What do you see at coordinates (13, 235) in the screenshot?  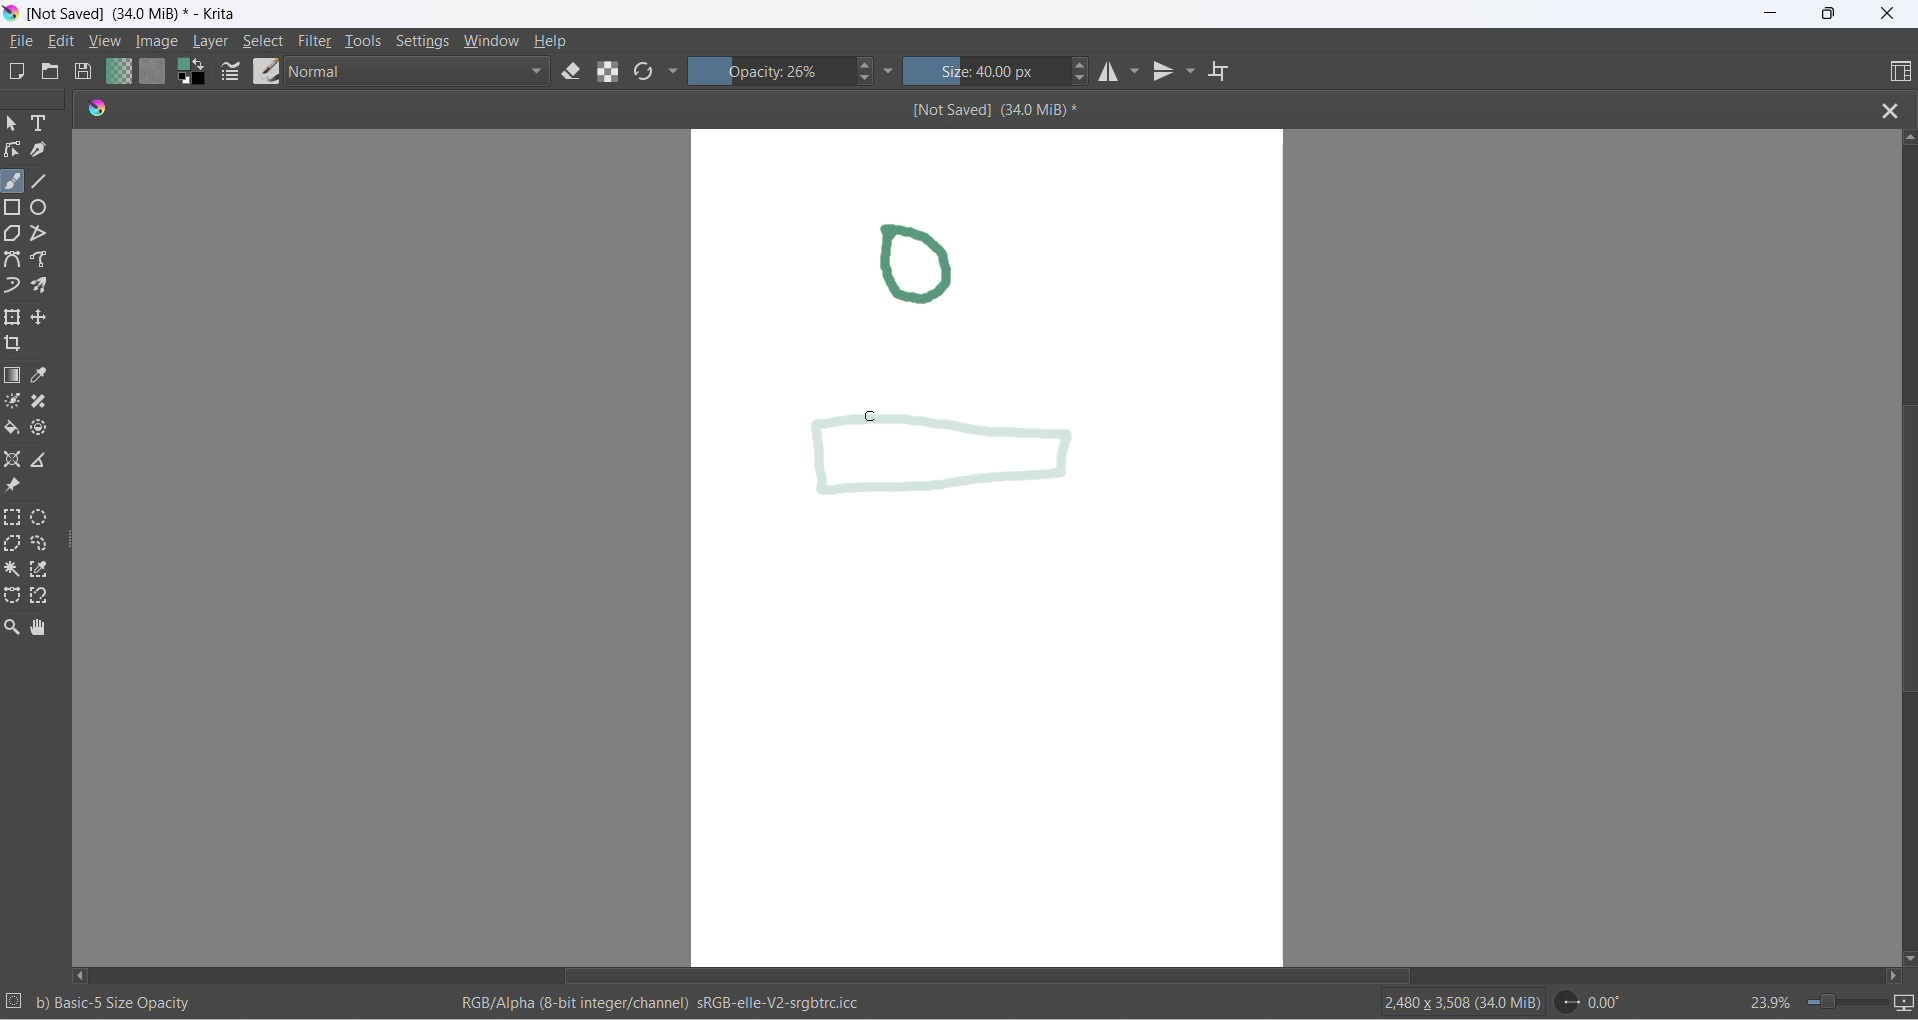 I see `polygon tool` at bounding box center [13, 235].